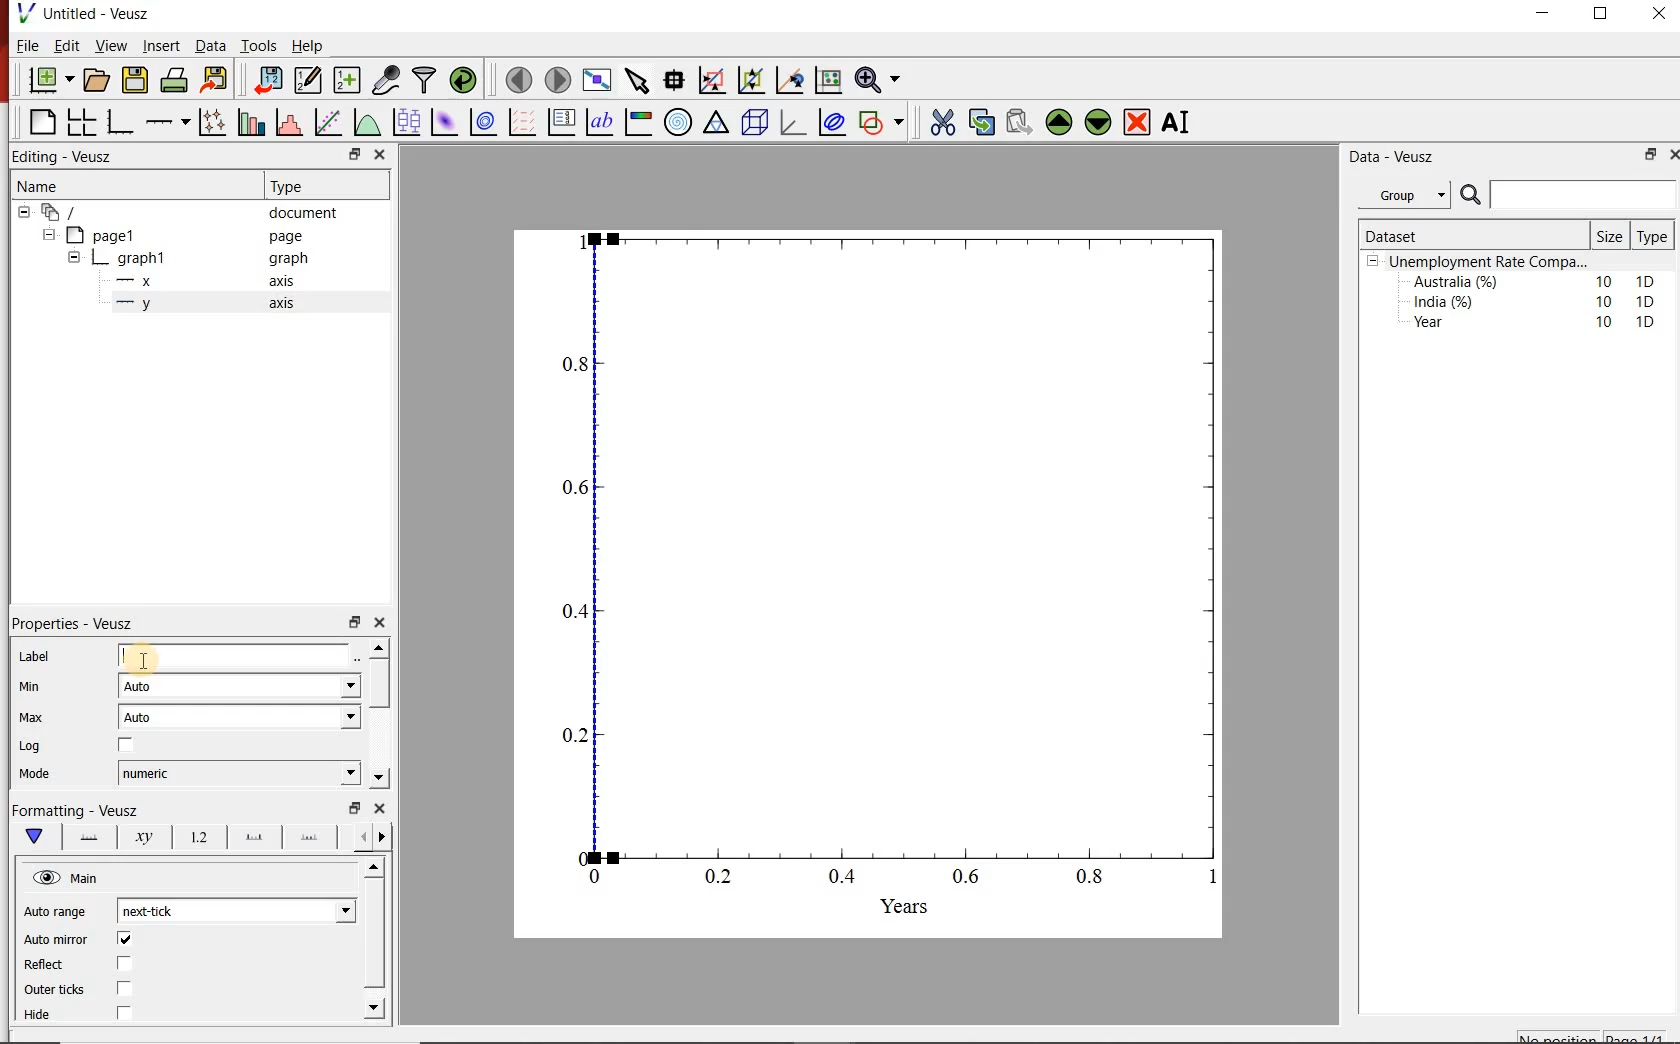 The width and height of the screenshot is (1680, 1044). I want to click on main, so click(39, 837).